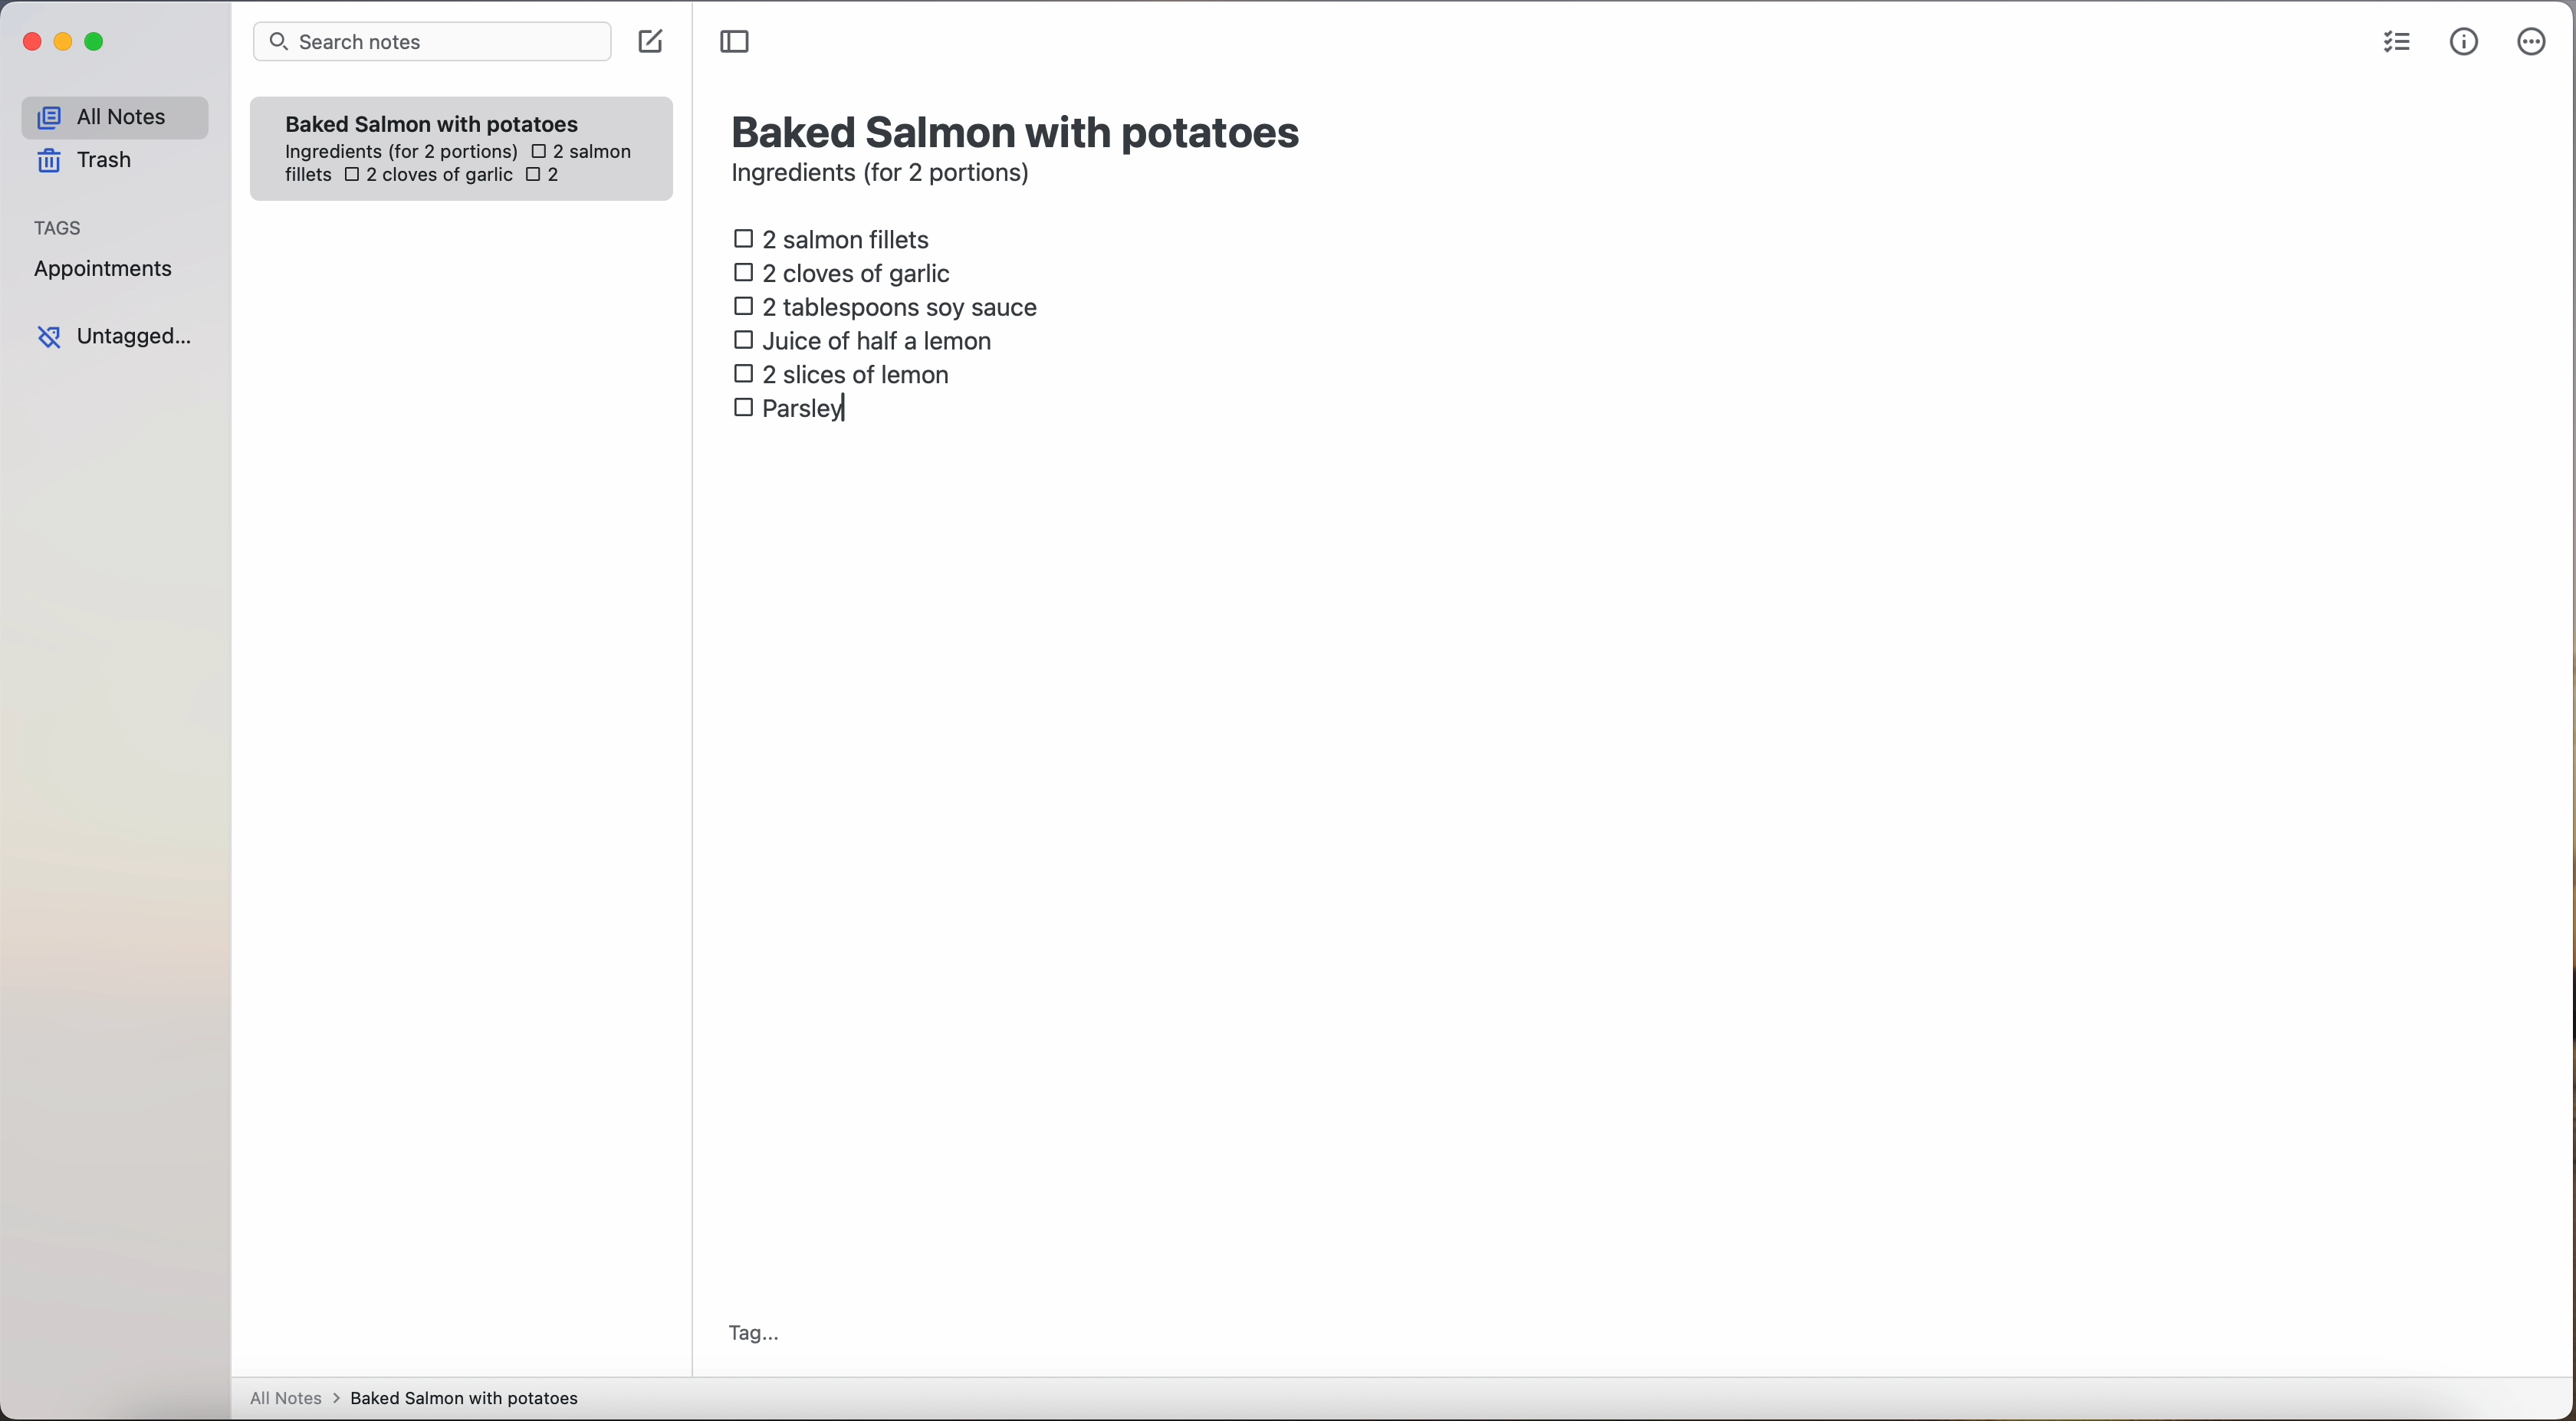 The height and width of the screenshot is (1421, 2576). Describe the element at coordinates (885, 306) in the screenshot. I see `2 tablespoons soy sauce` at that location.